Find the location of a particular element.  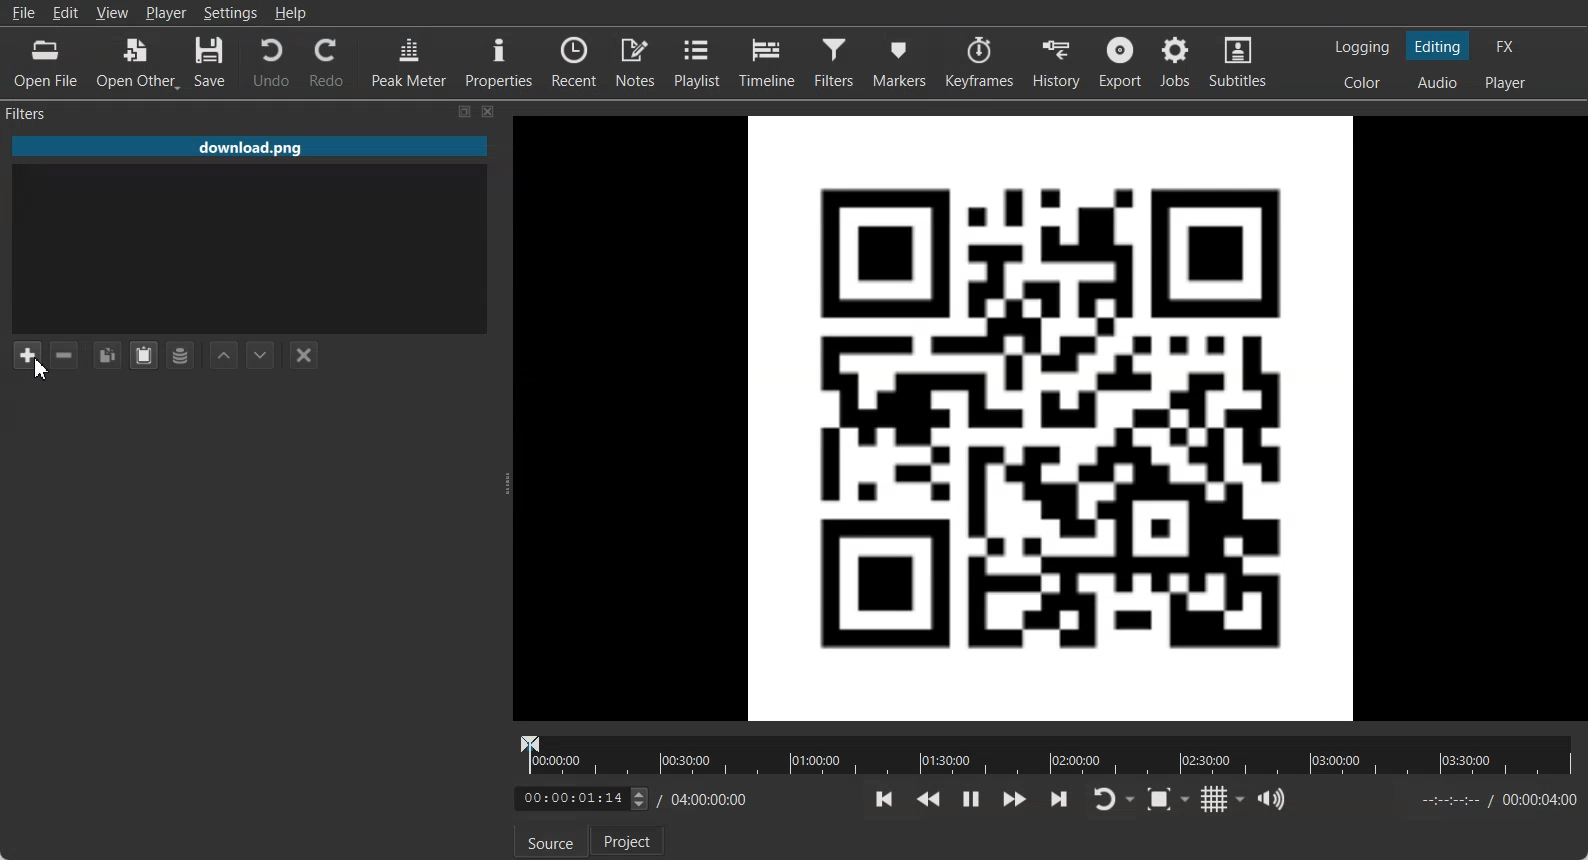

Jobs is located at coordinates (1177, 62).